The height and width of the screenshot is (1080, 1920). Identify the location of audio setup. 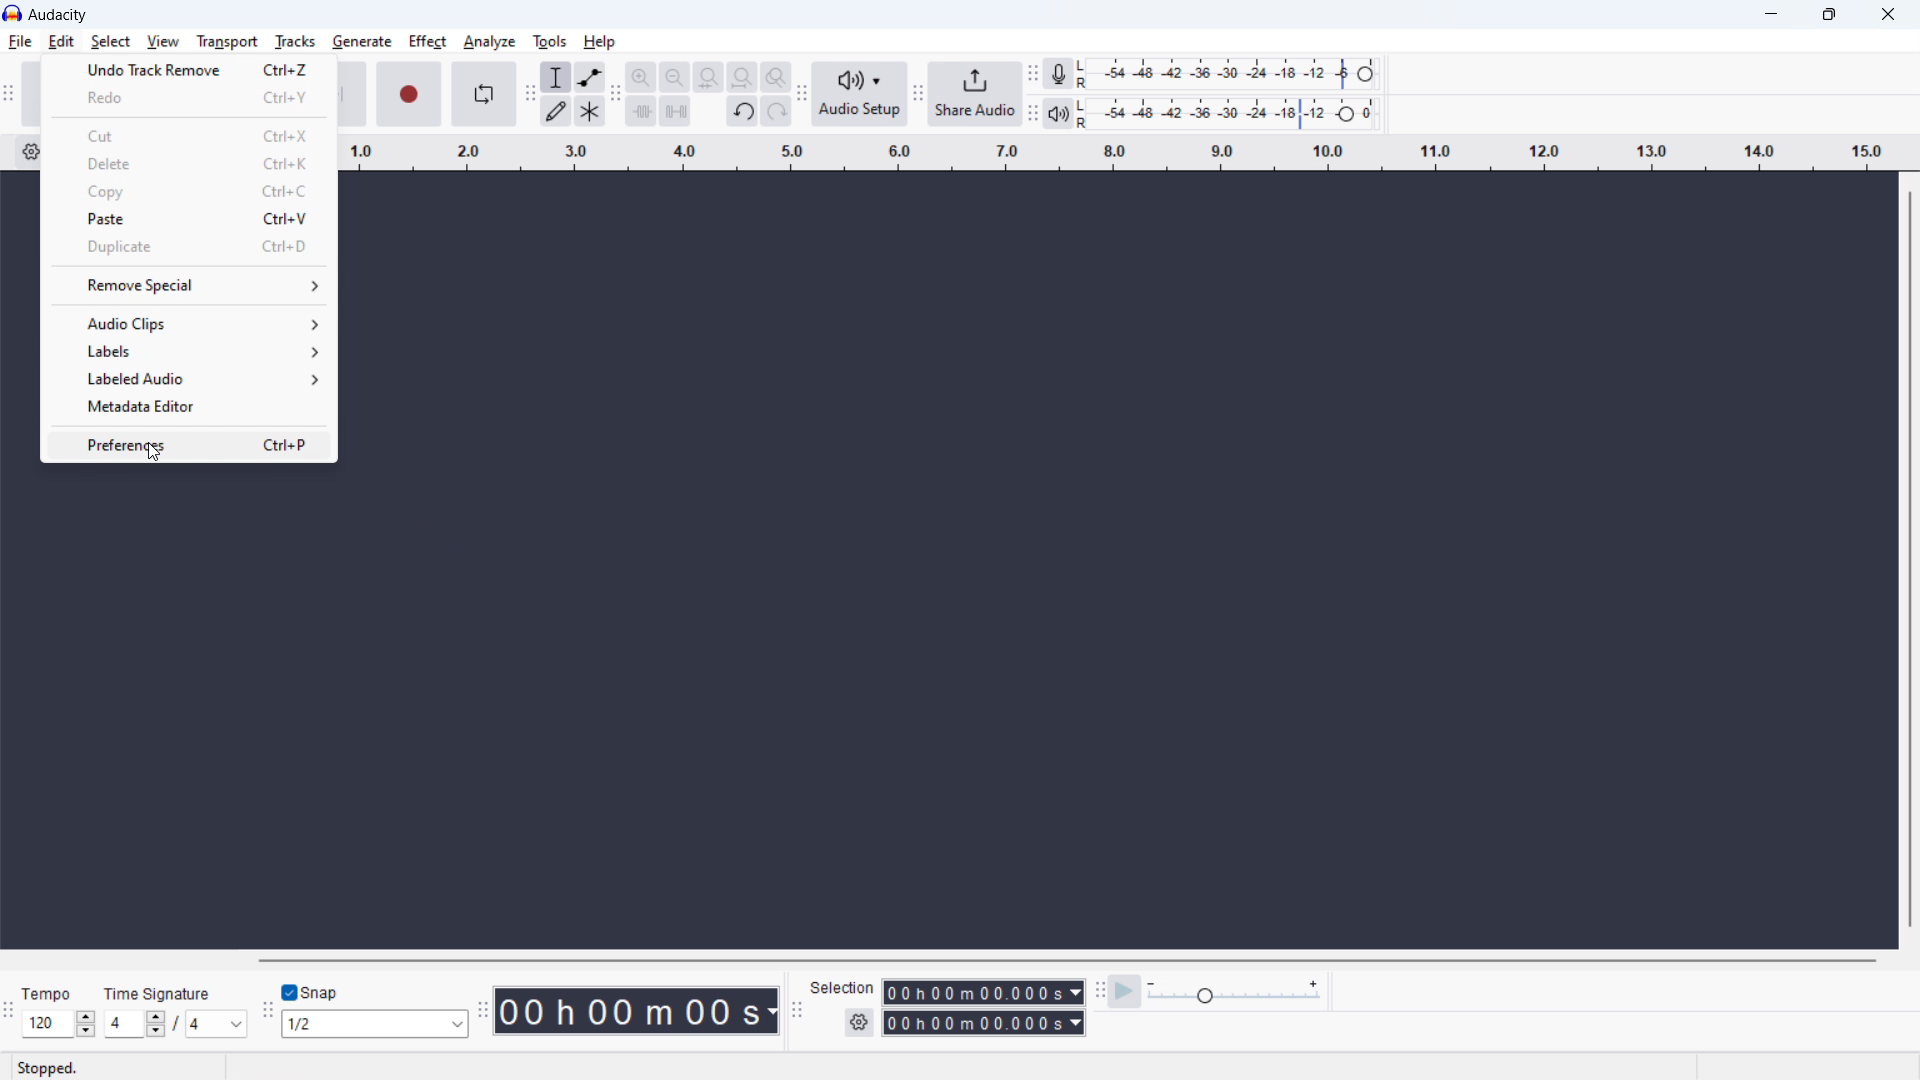
(860, 95).